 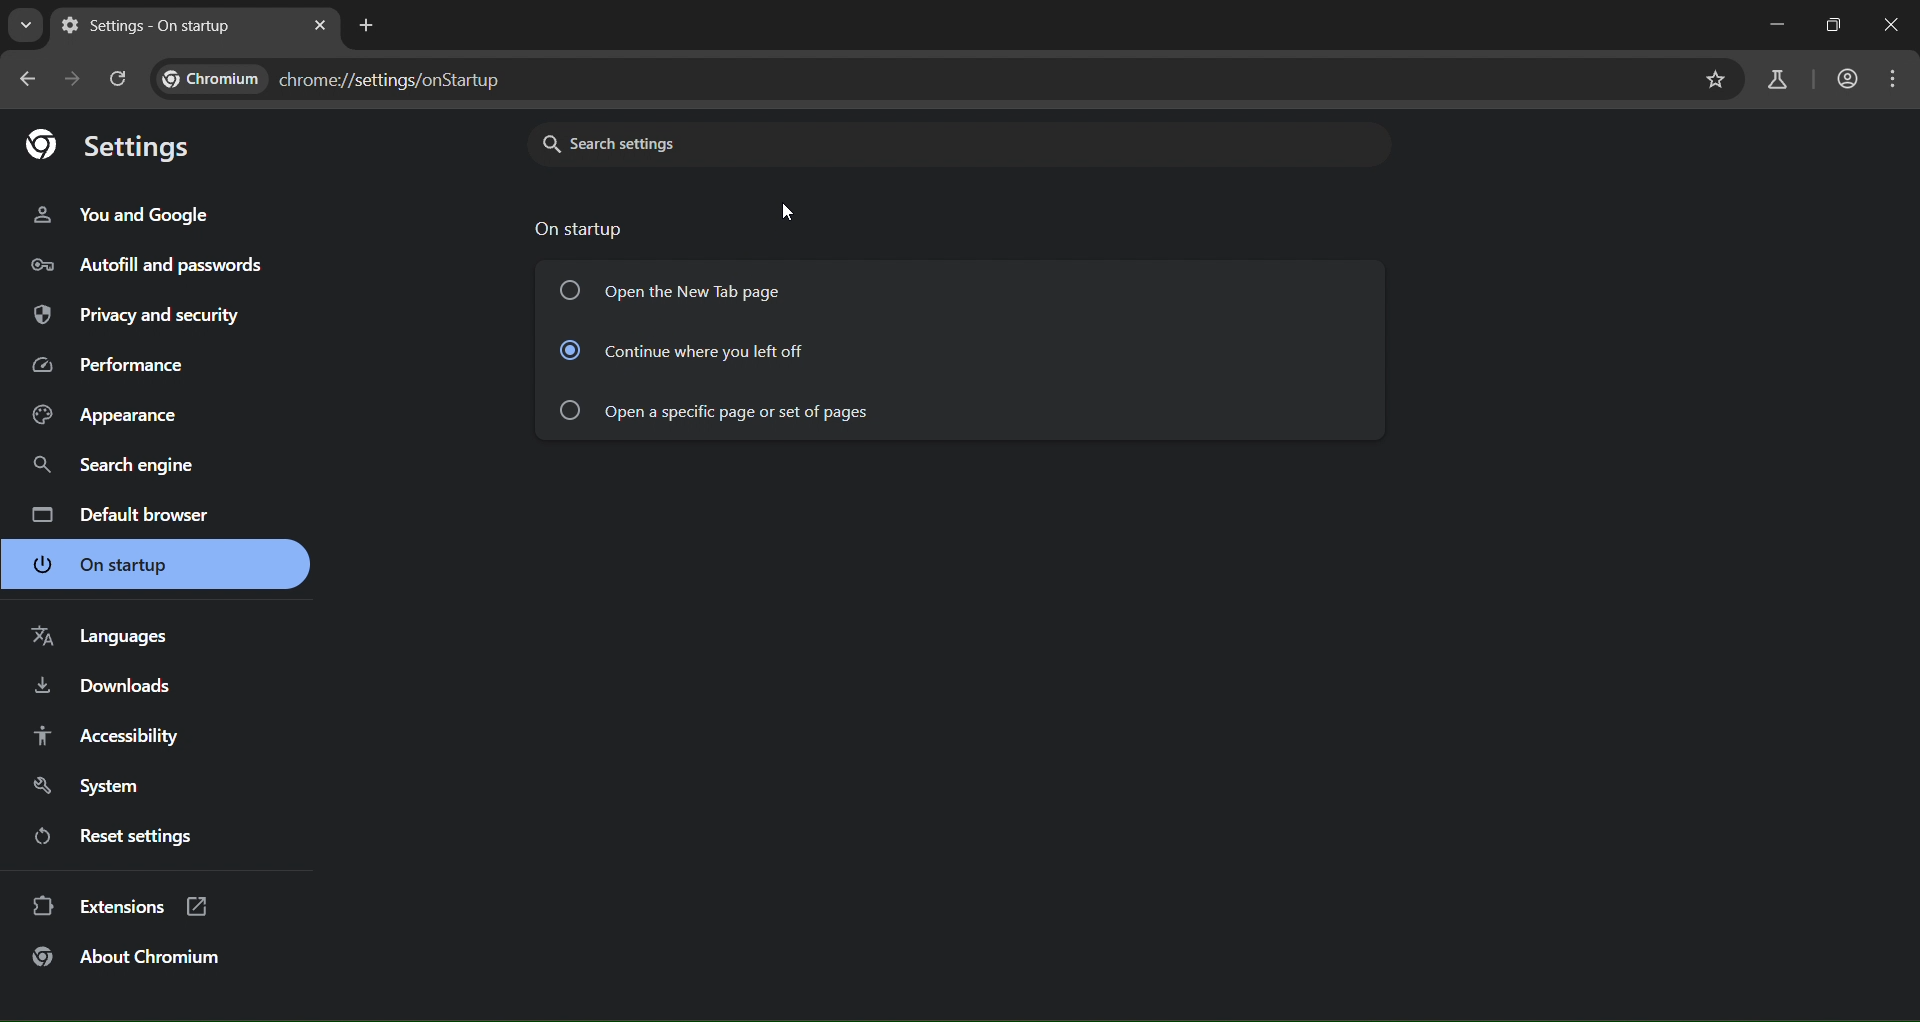 What do you see at coordinates (791, 209) in the screenshot?
I see `cursor` at bounding box center [791, 209].